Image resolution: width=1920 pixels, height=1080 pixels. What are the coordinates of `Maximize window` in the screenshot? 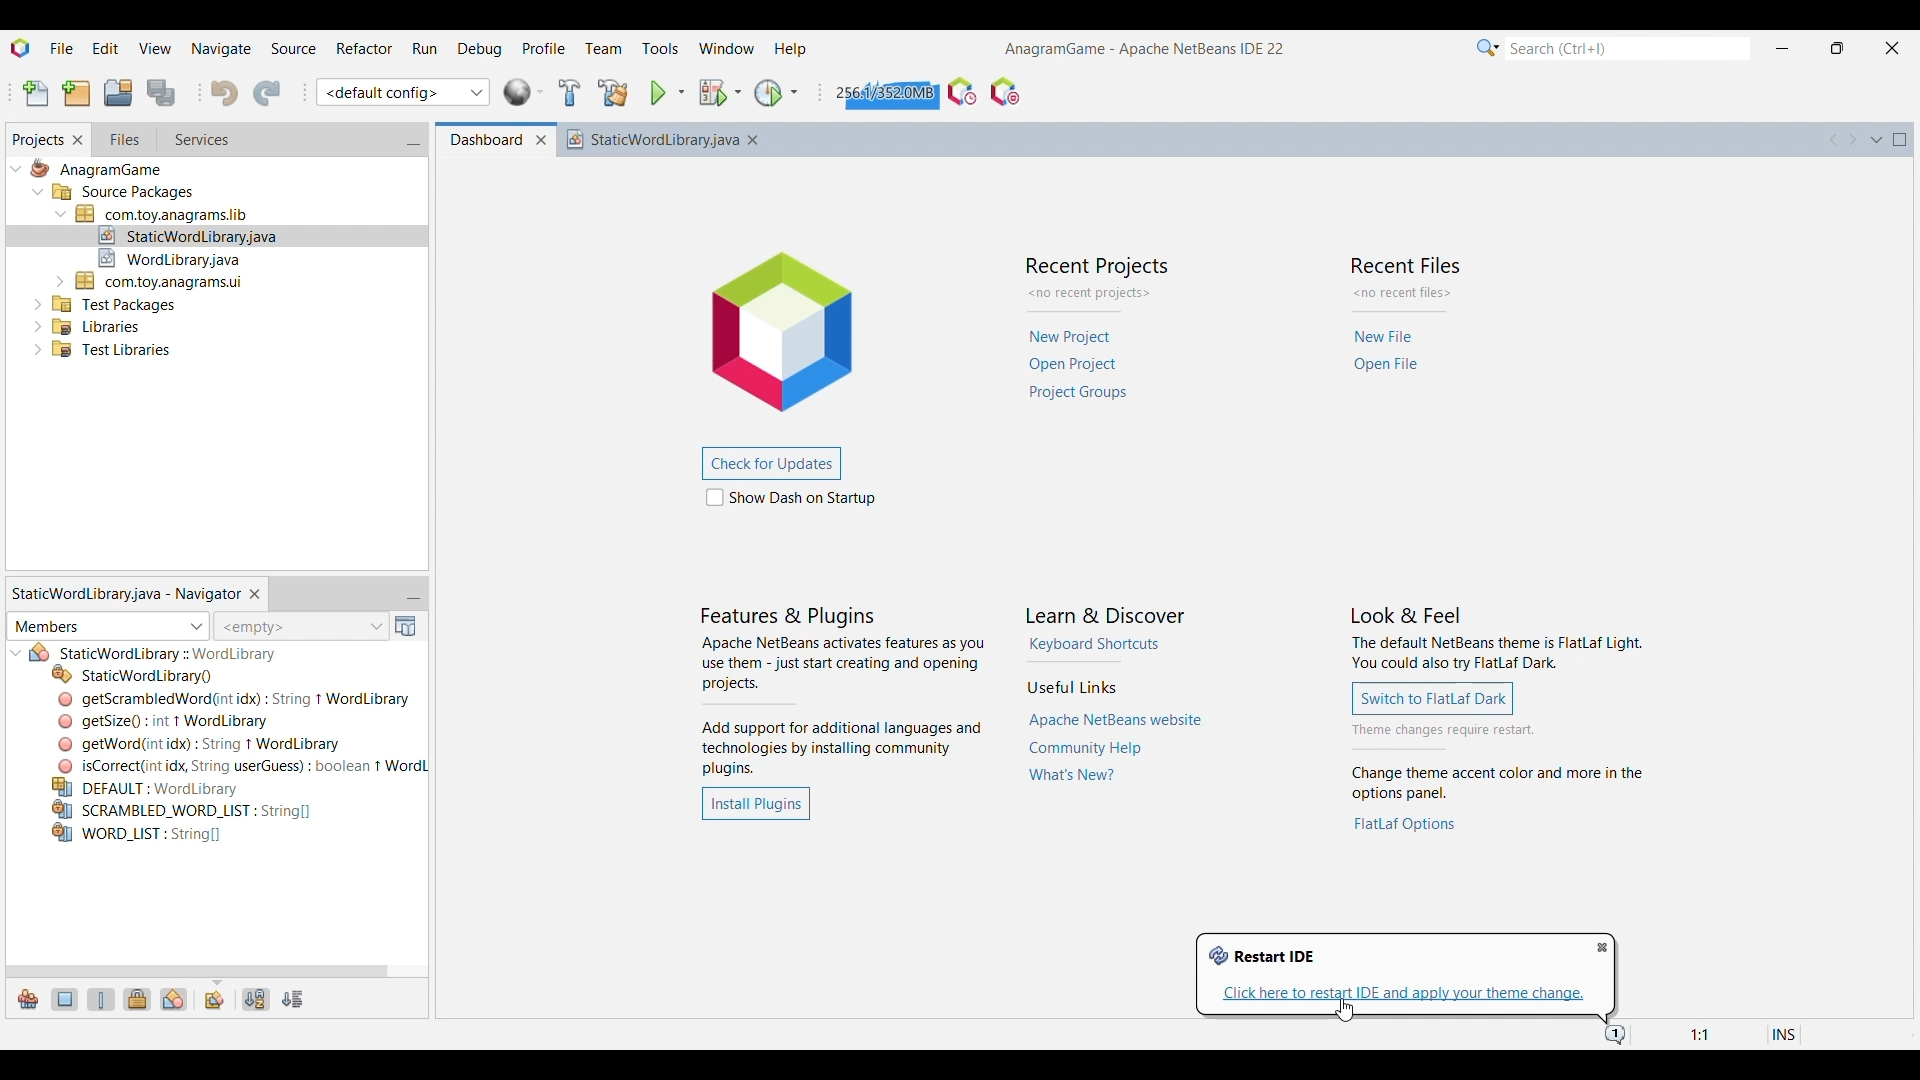 It's located at (1900, 140).